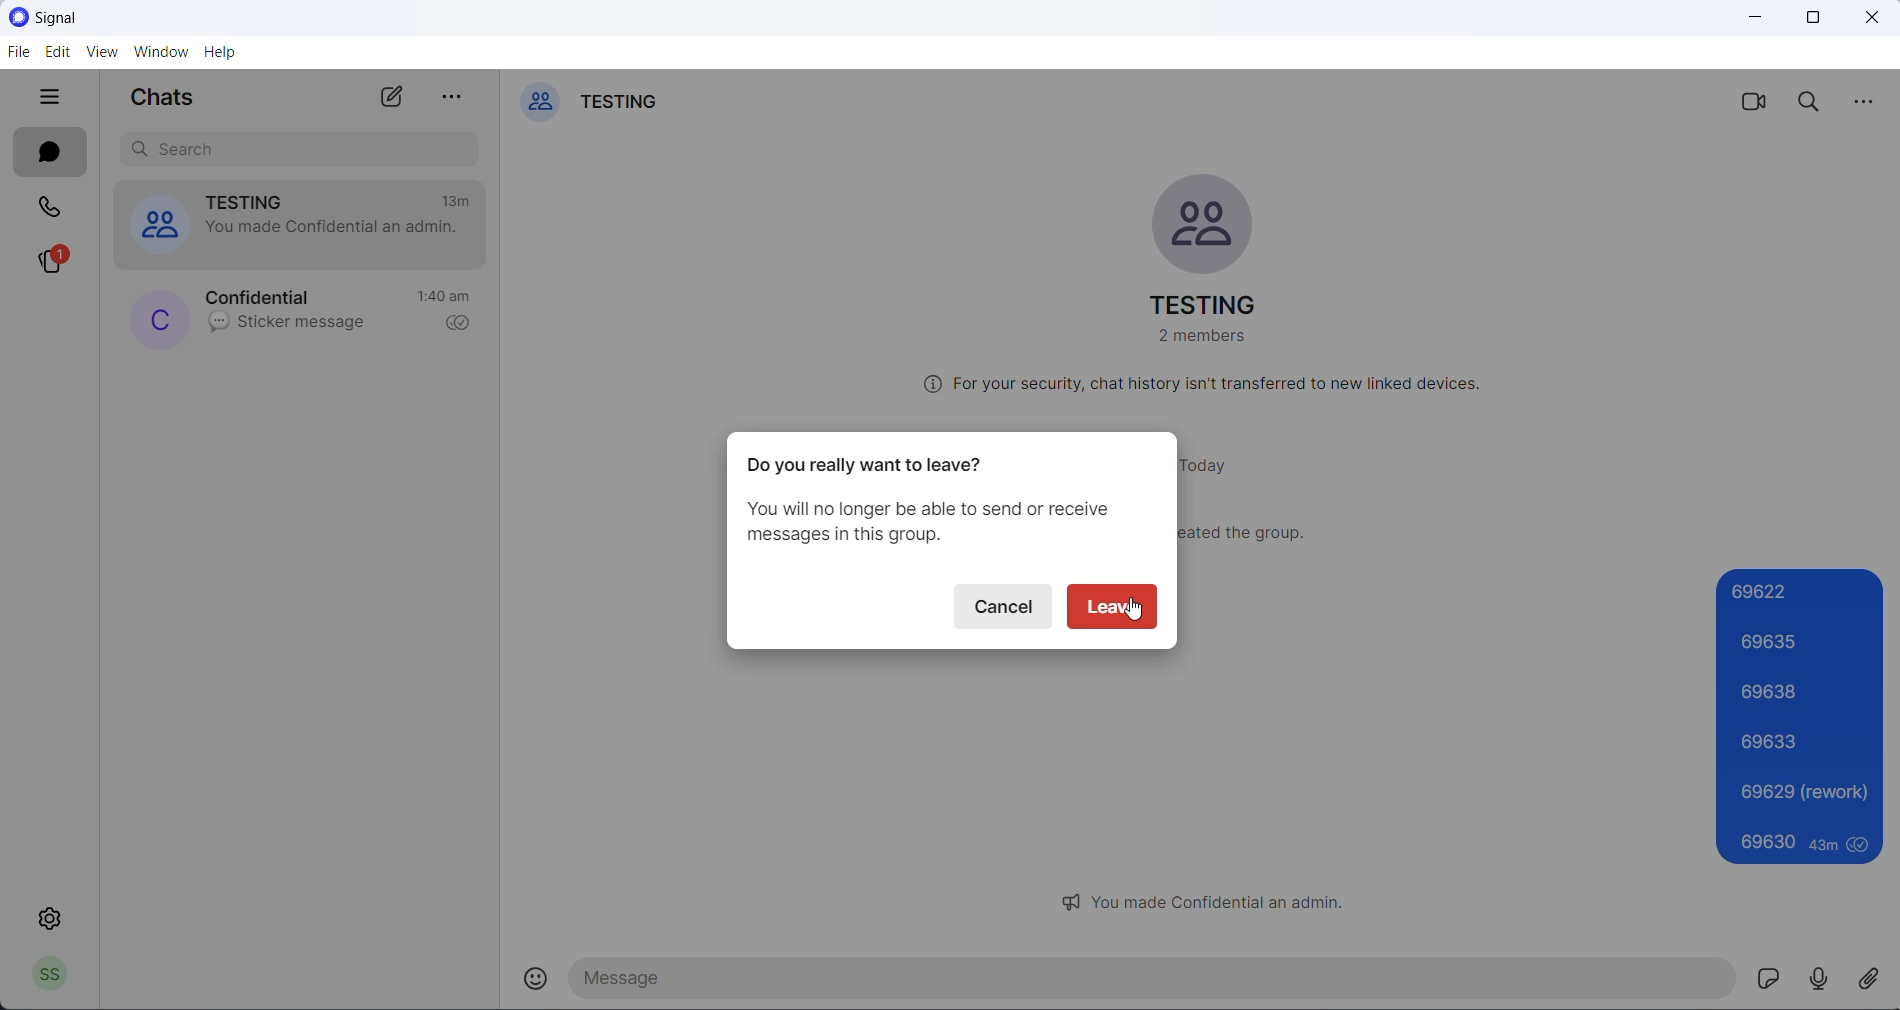  I want to click on You will no longer be able to send or receive messages in this group., so click(927, 525).